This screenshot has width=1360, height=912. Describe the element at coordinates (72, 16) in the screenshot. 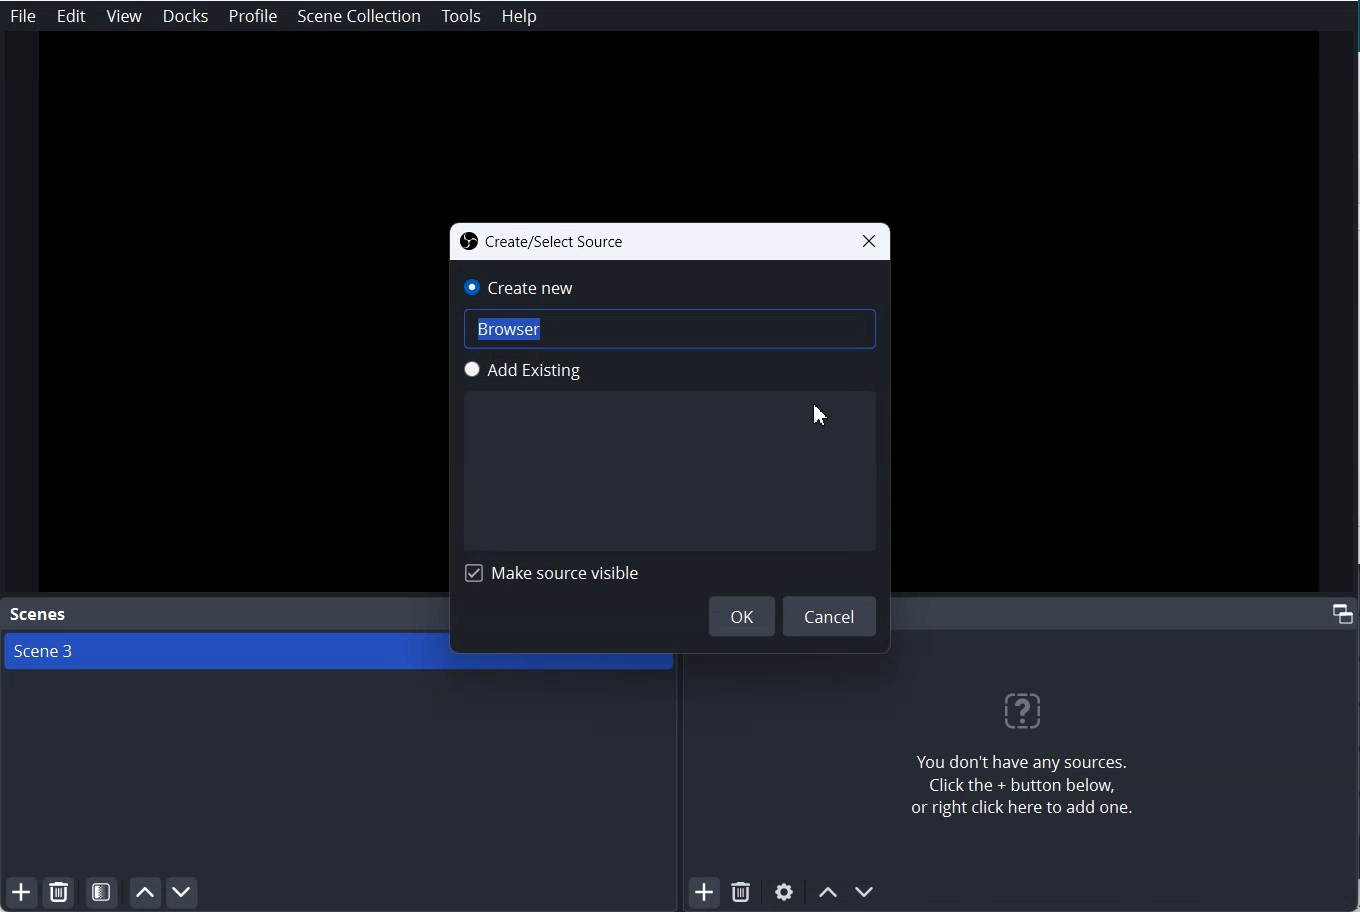

I see `Edit` at that location.